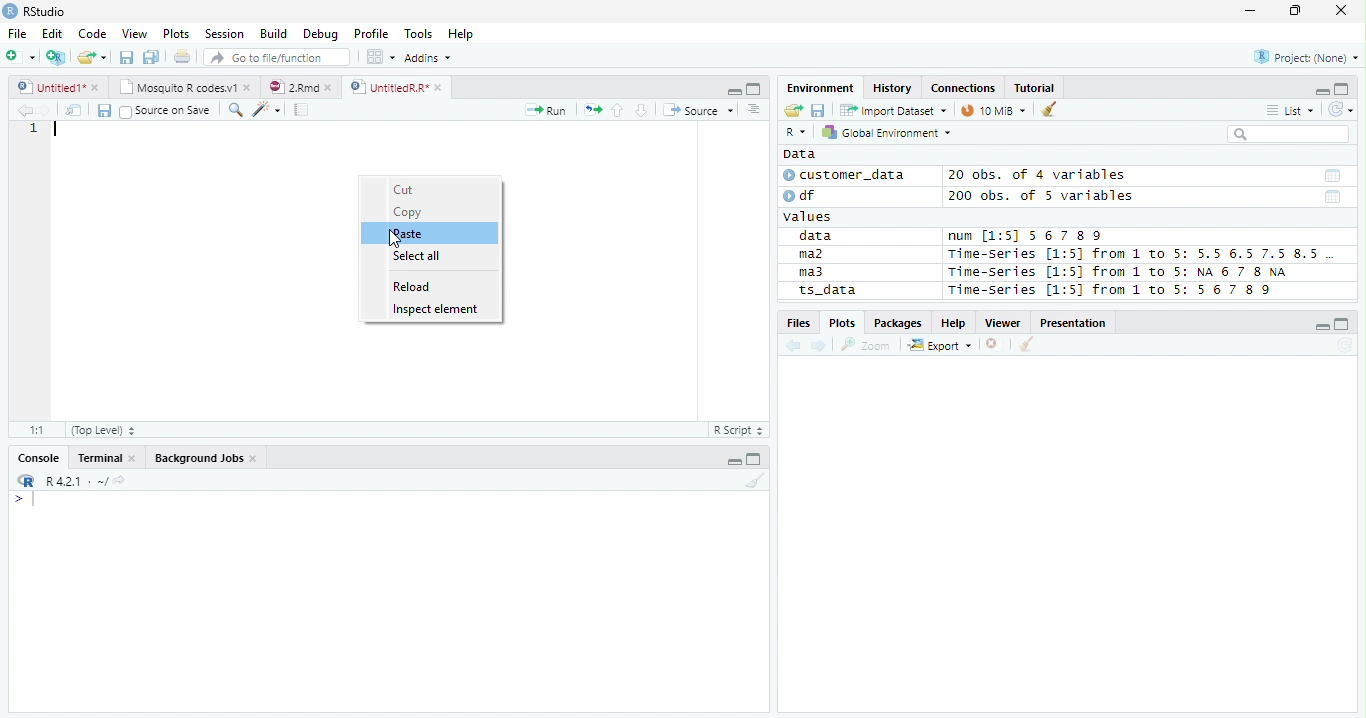  Describe the element at coordinates (380, 57) in the screenshot. I see `Workplace panes` at that location.